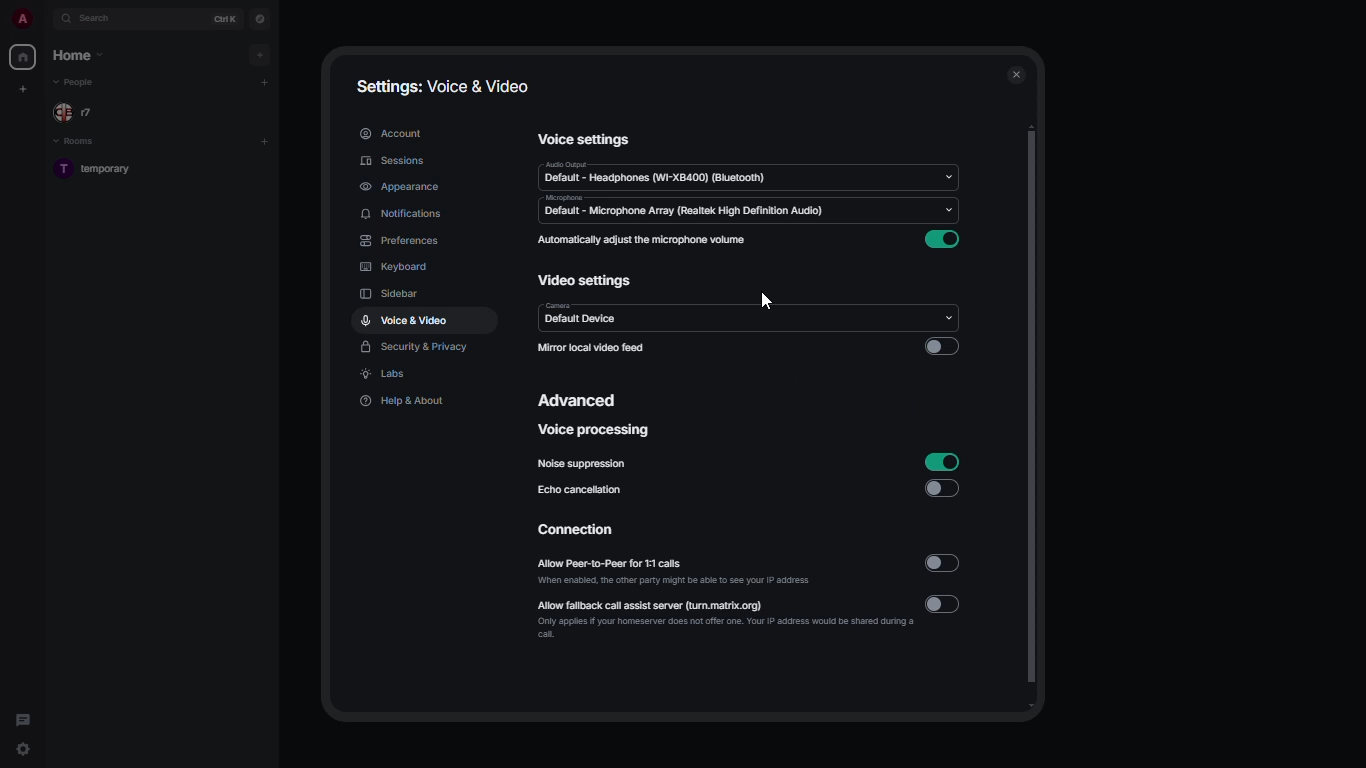 The width and height of the screenshot is (1366, 768). I want to click on add, so click(264, 141).